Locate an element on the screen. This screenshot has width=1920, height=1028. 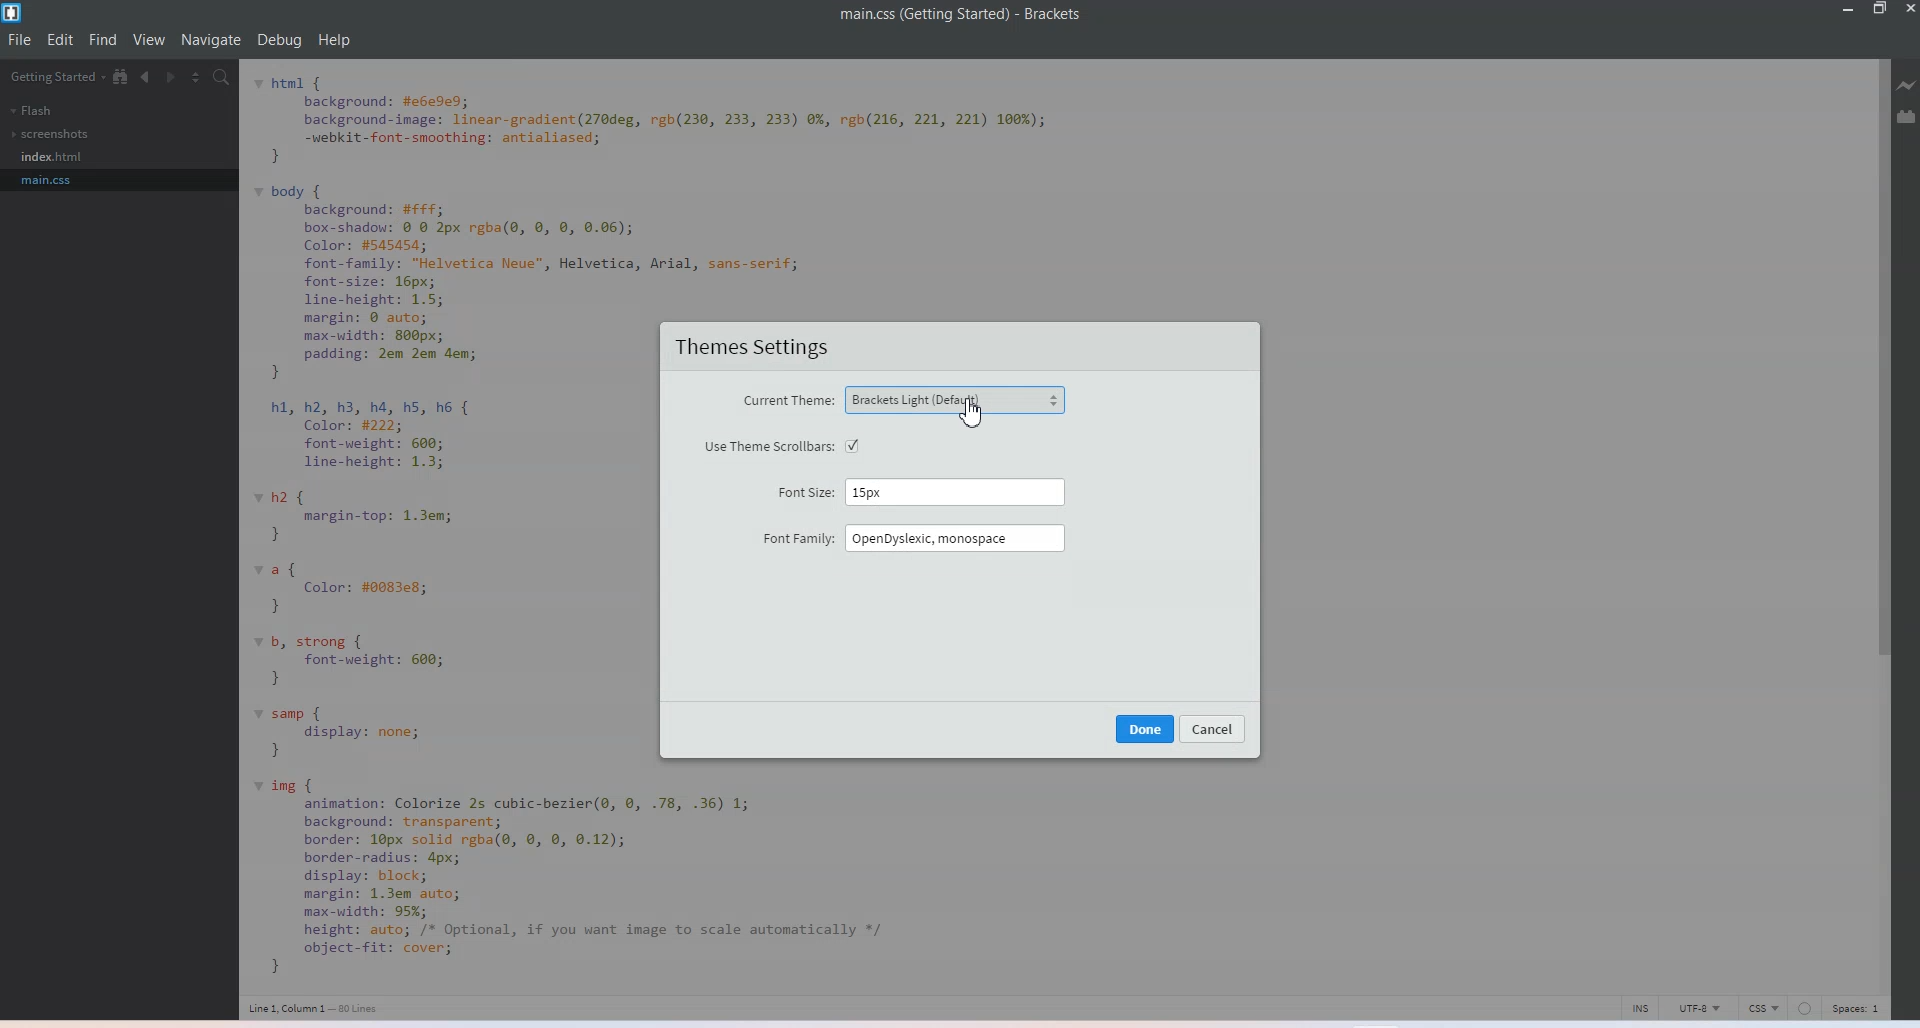
Logo is located at coordinates (15, 14).